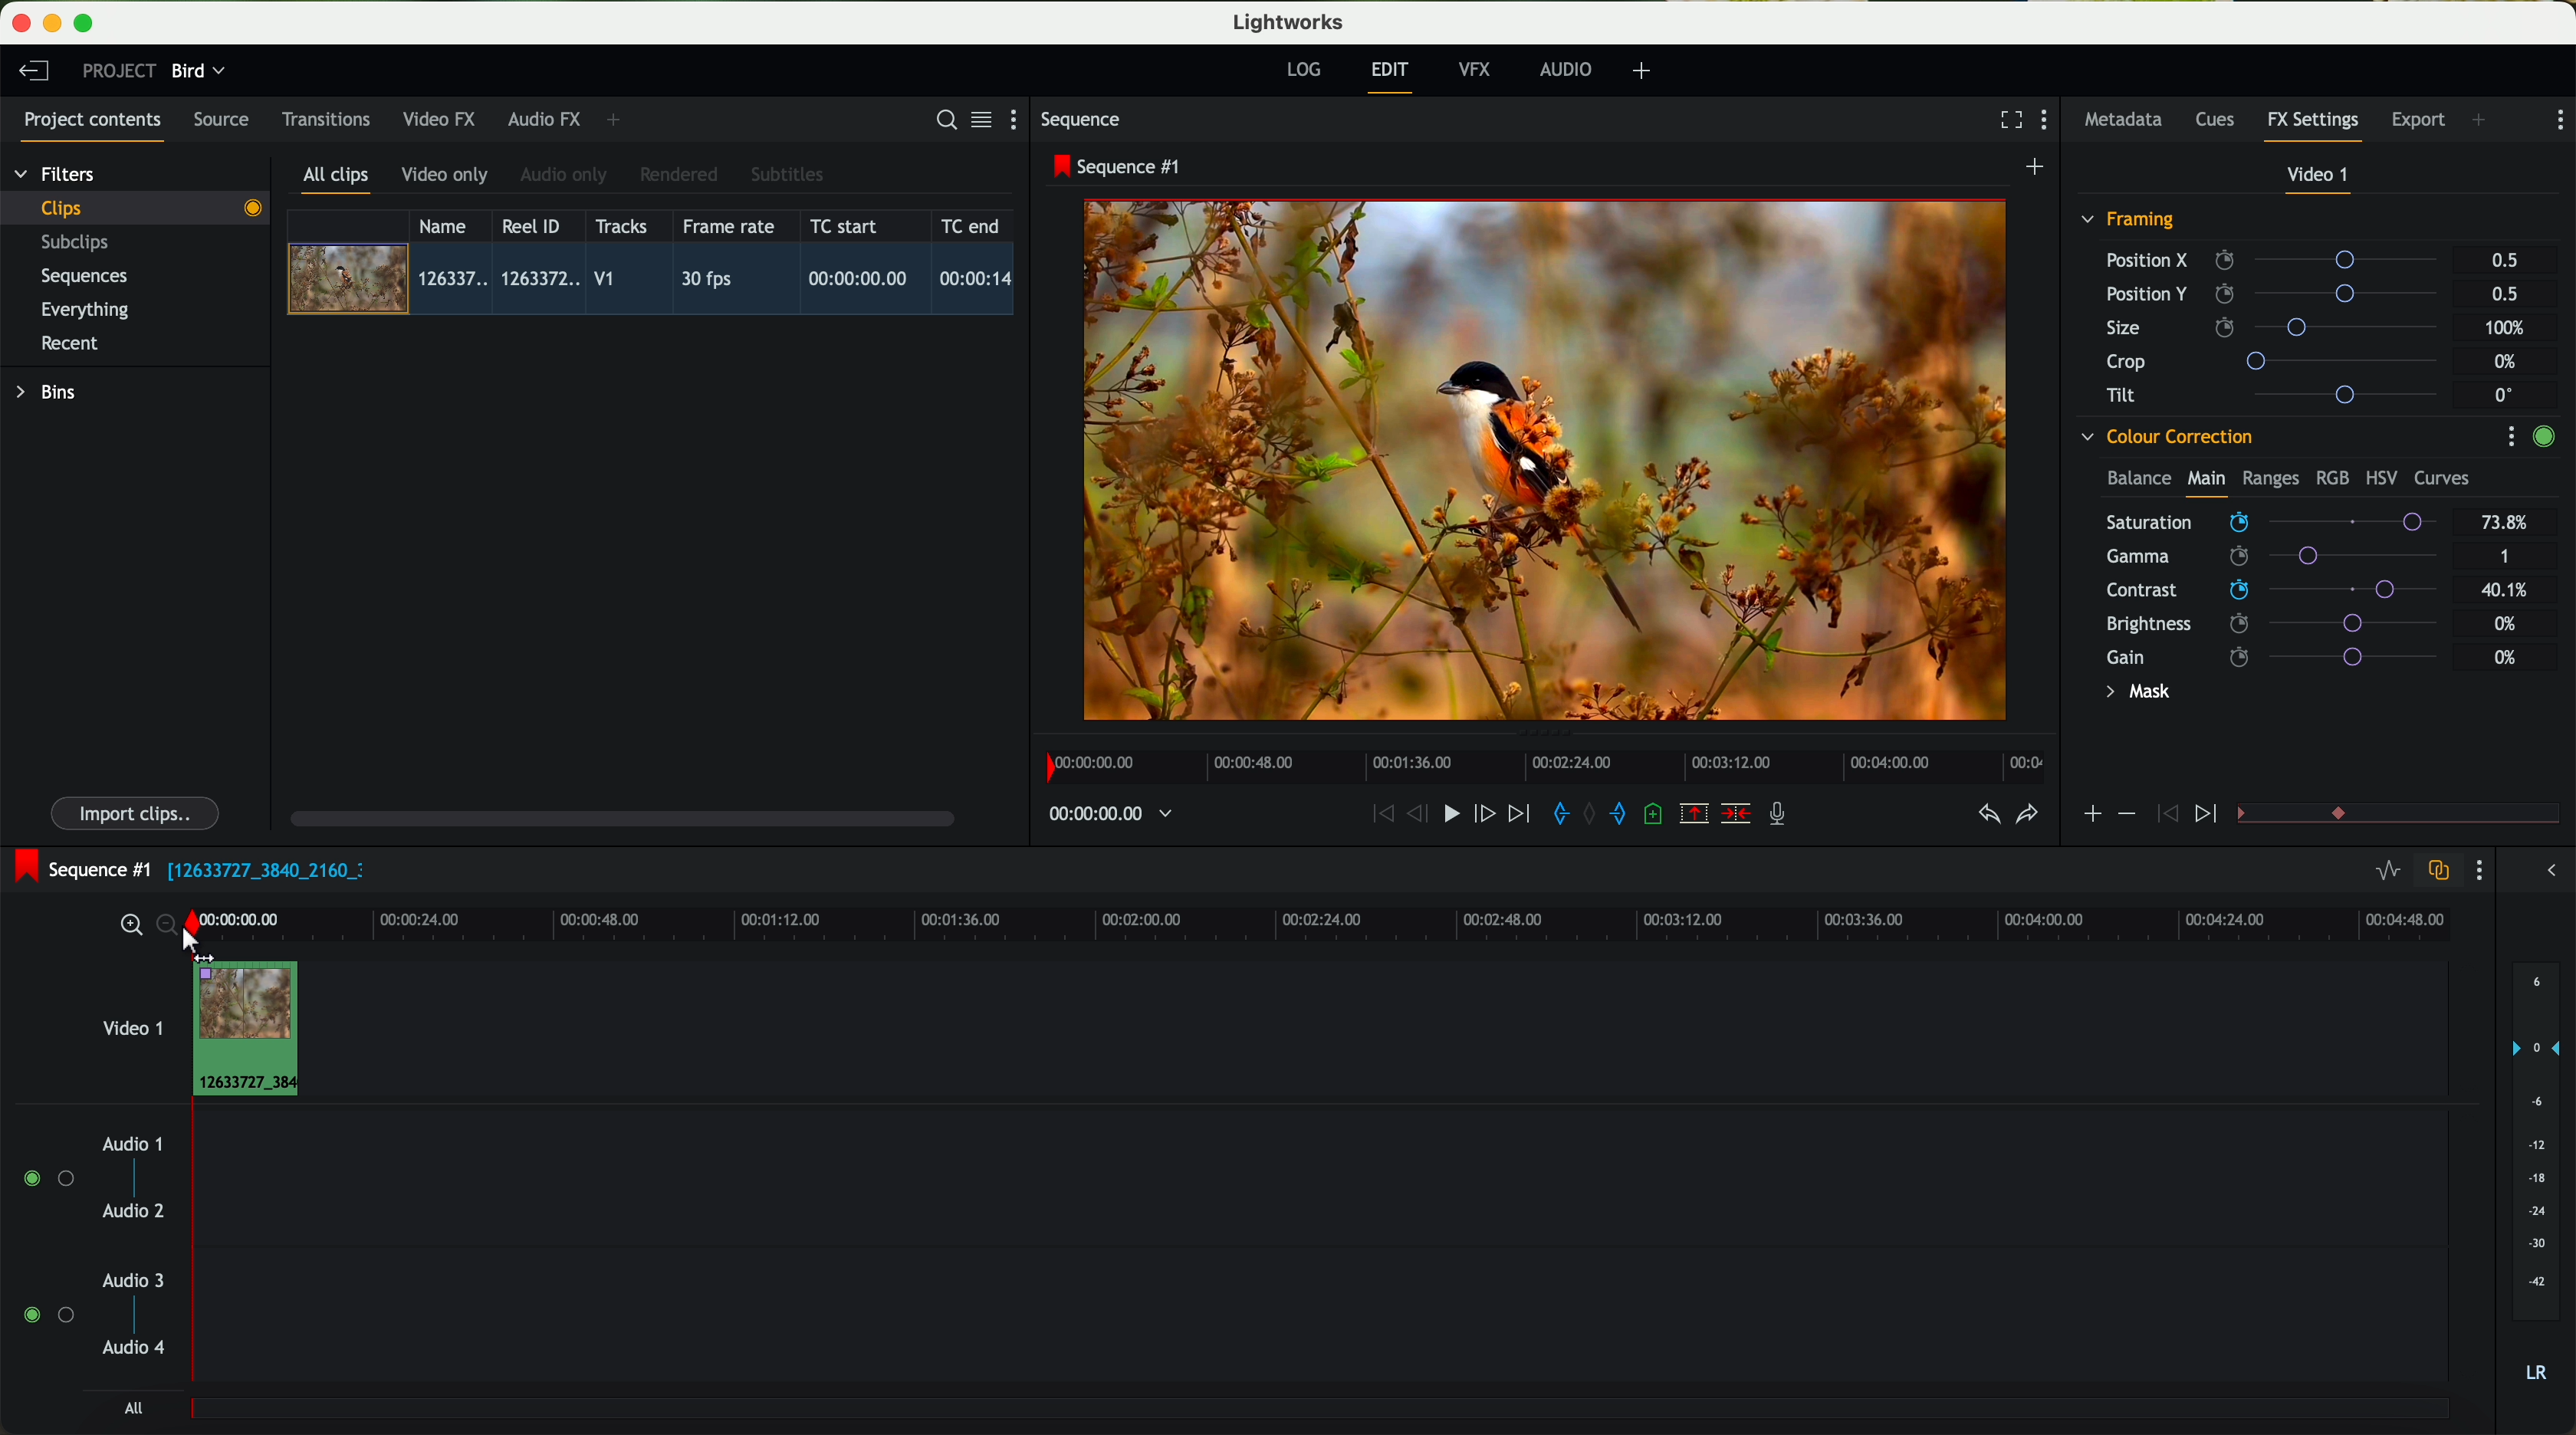 The width and height of the screenshot is (2576, 1435). I want to click on show/hide the full audio mix, so click(2545, 871).